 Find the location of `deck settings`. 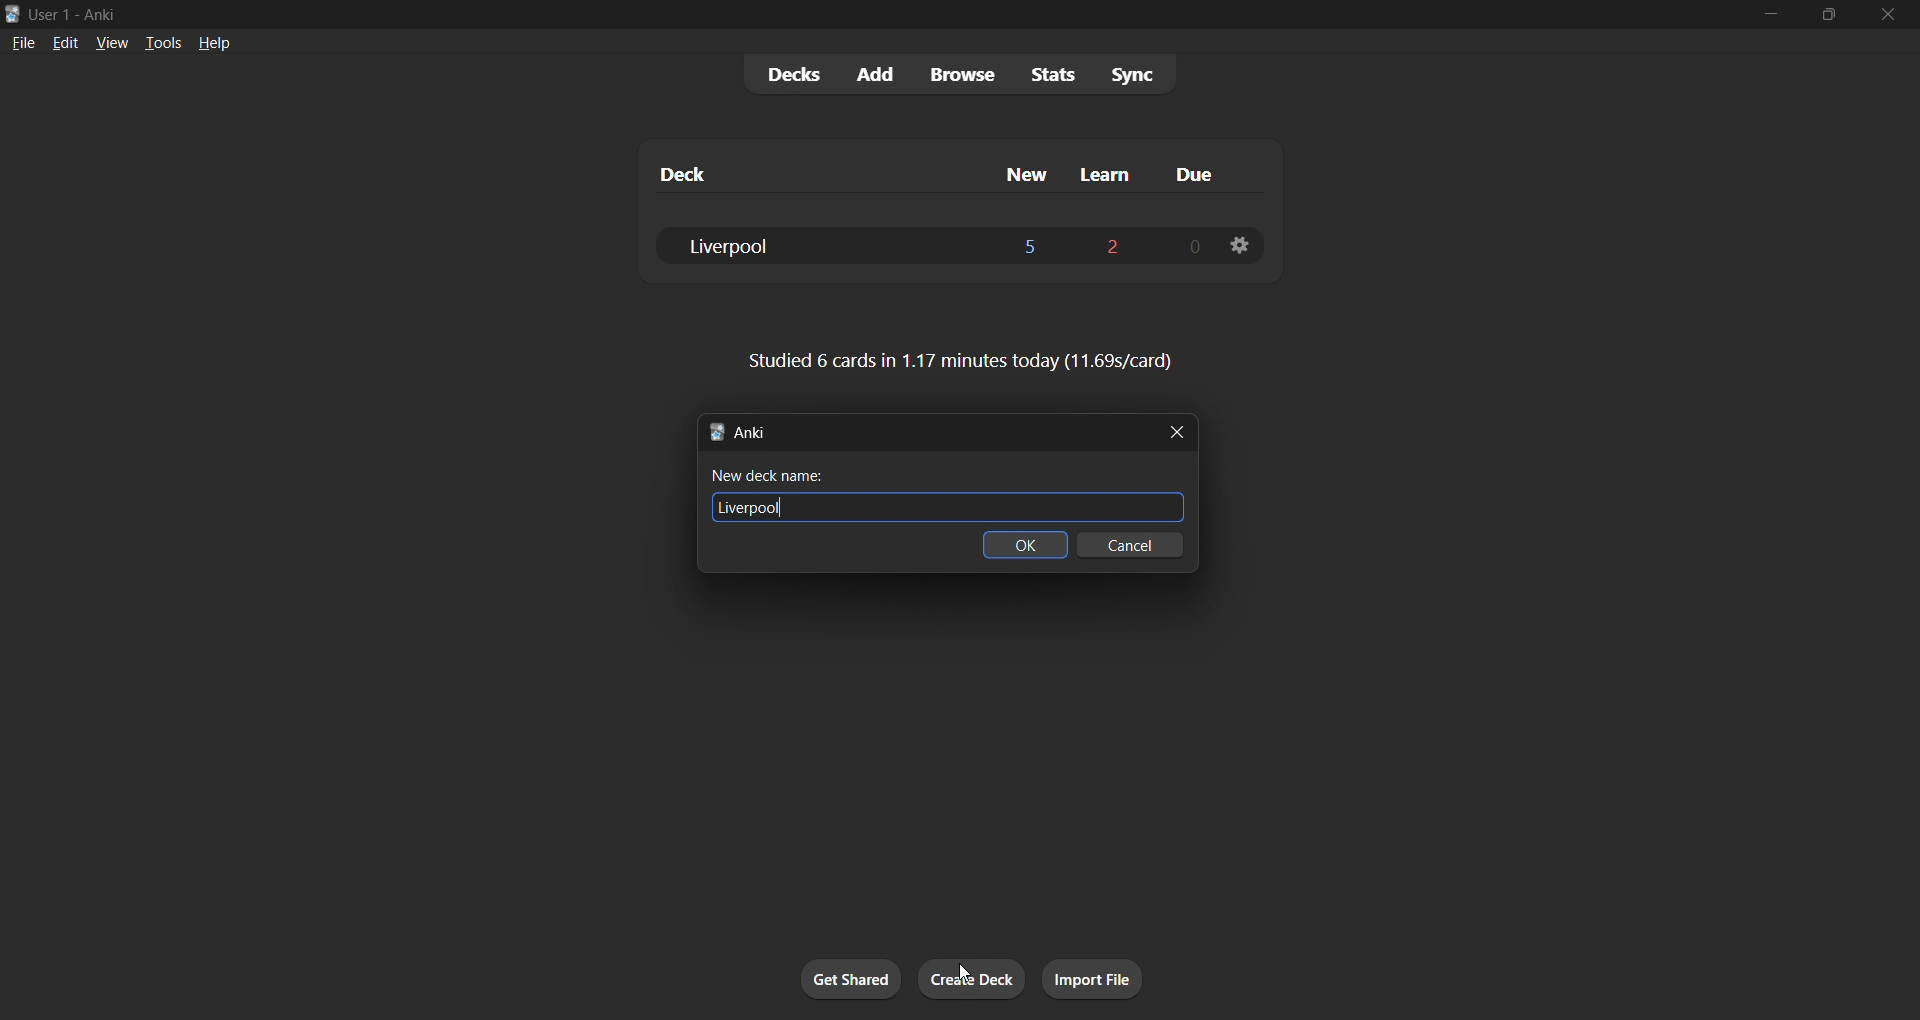

deck settings is located at coordinates (1240, 245).